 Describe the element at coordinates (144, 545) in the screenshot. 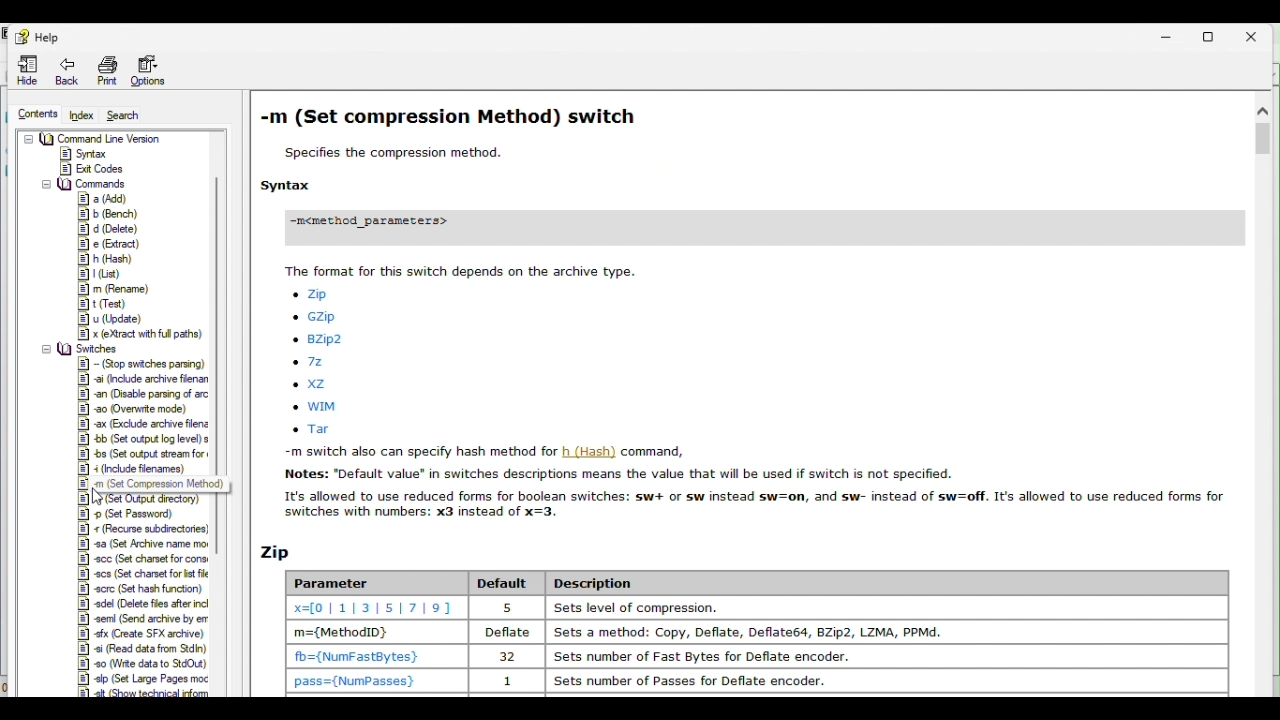

I see `set archive name` at that location.